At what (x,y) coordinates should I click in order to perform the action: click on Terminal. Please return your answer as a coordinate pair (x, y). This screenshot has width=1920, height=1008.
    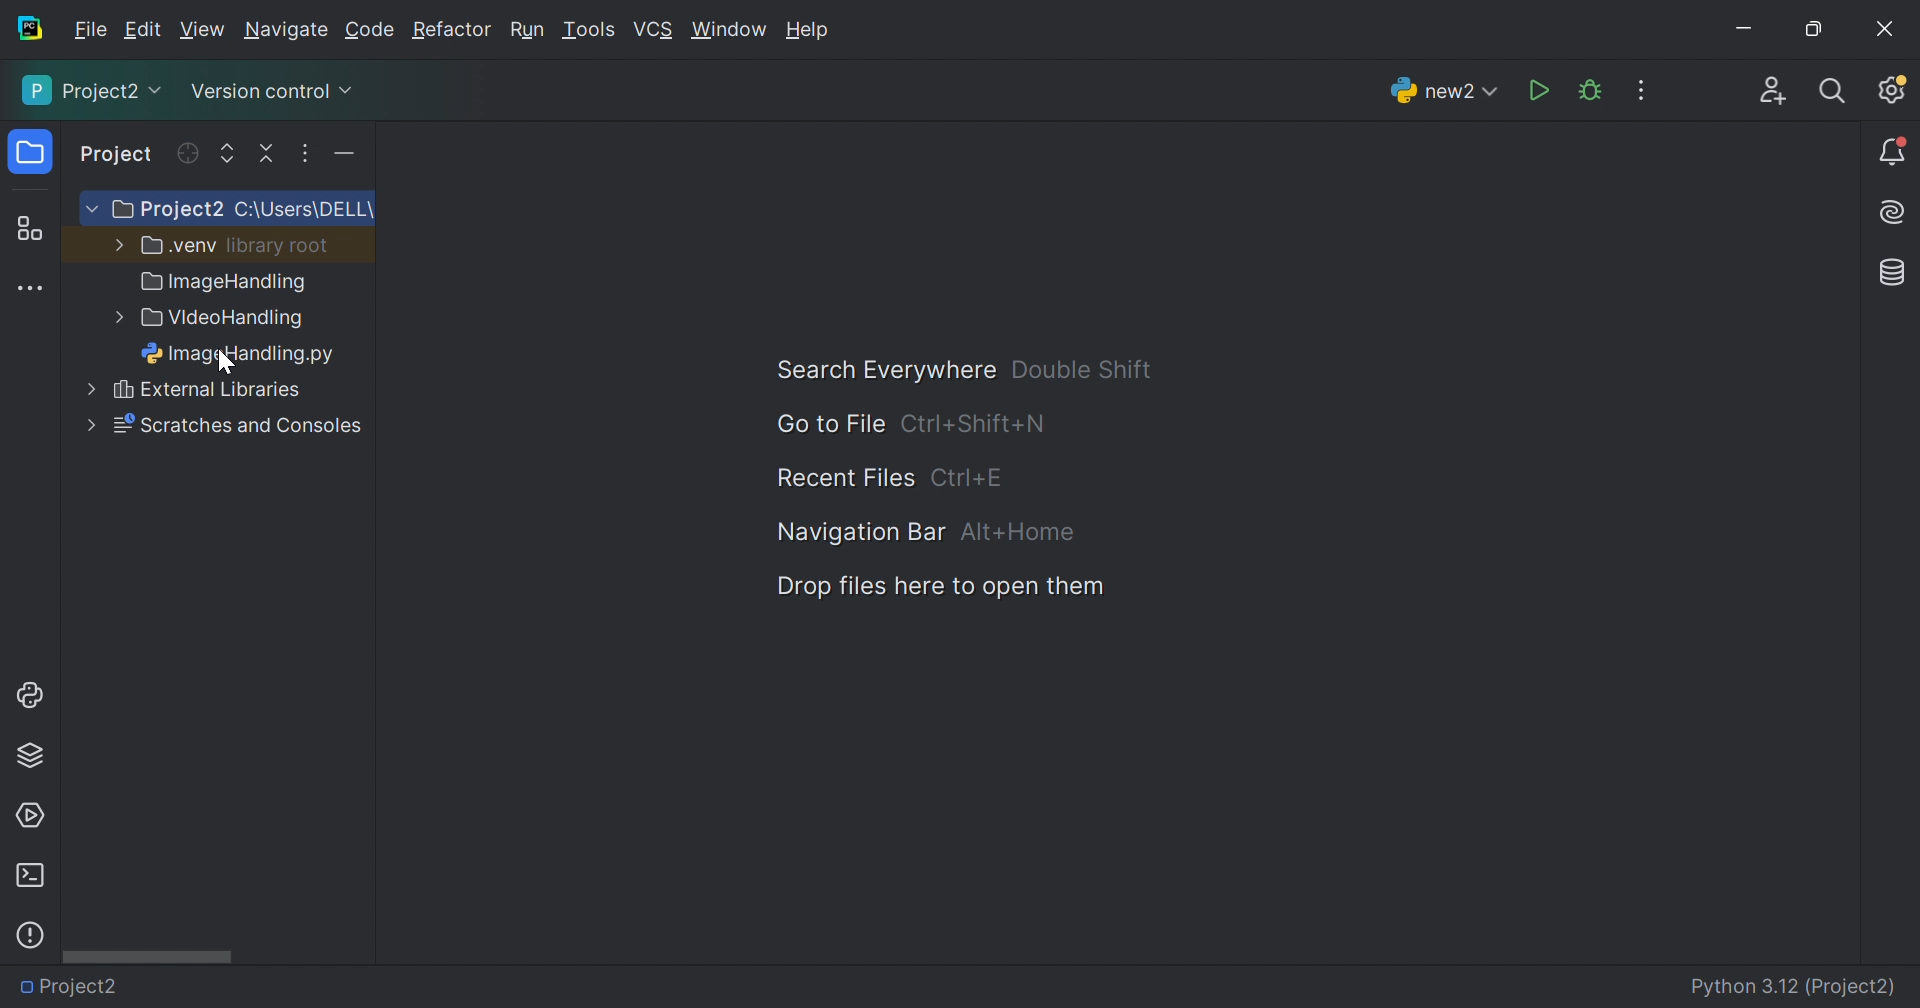
    Looking at the image, I should click on (29, 876).